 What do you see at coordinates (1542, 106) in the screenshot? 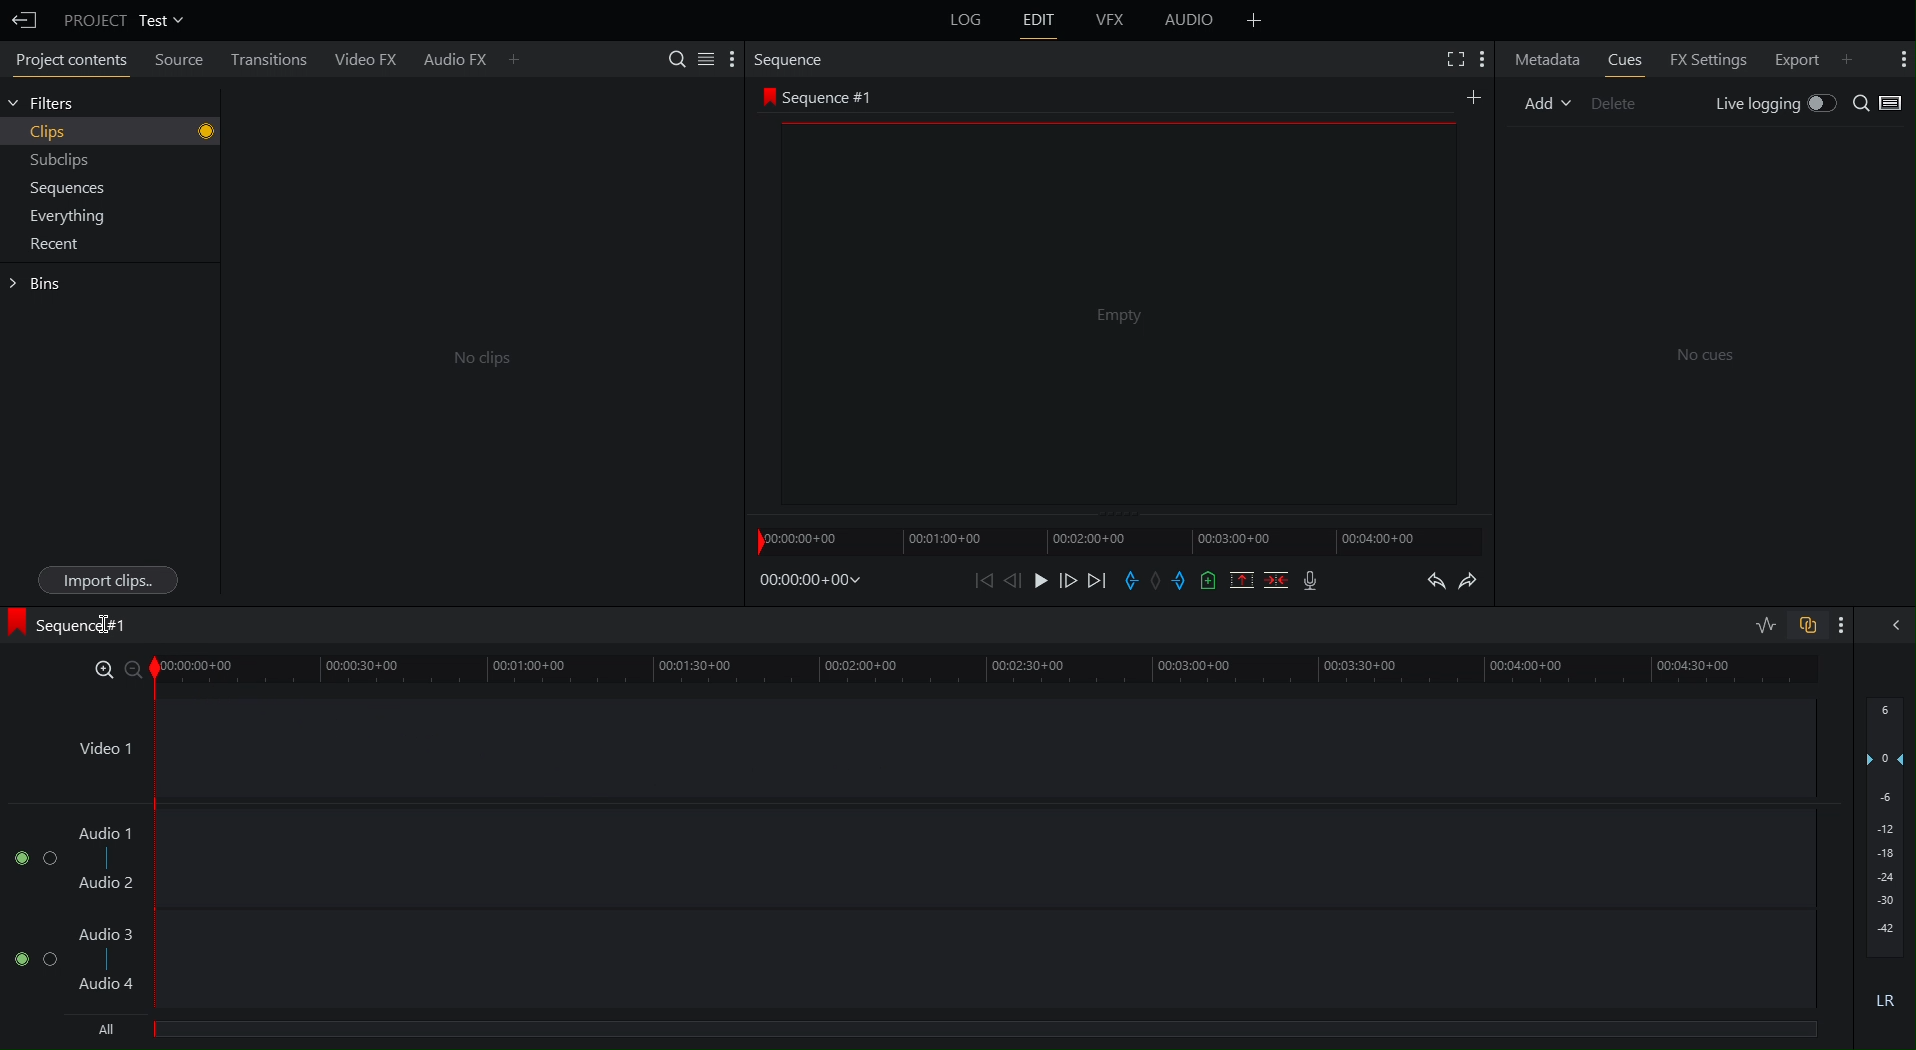
I see `Add` at bounding box center [1542, 106].